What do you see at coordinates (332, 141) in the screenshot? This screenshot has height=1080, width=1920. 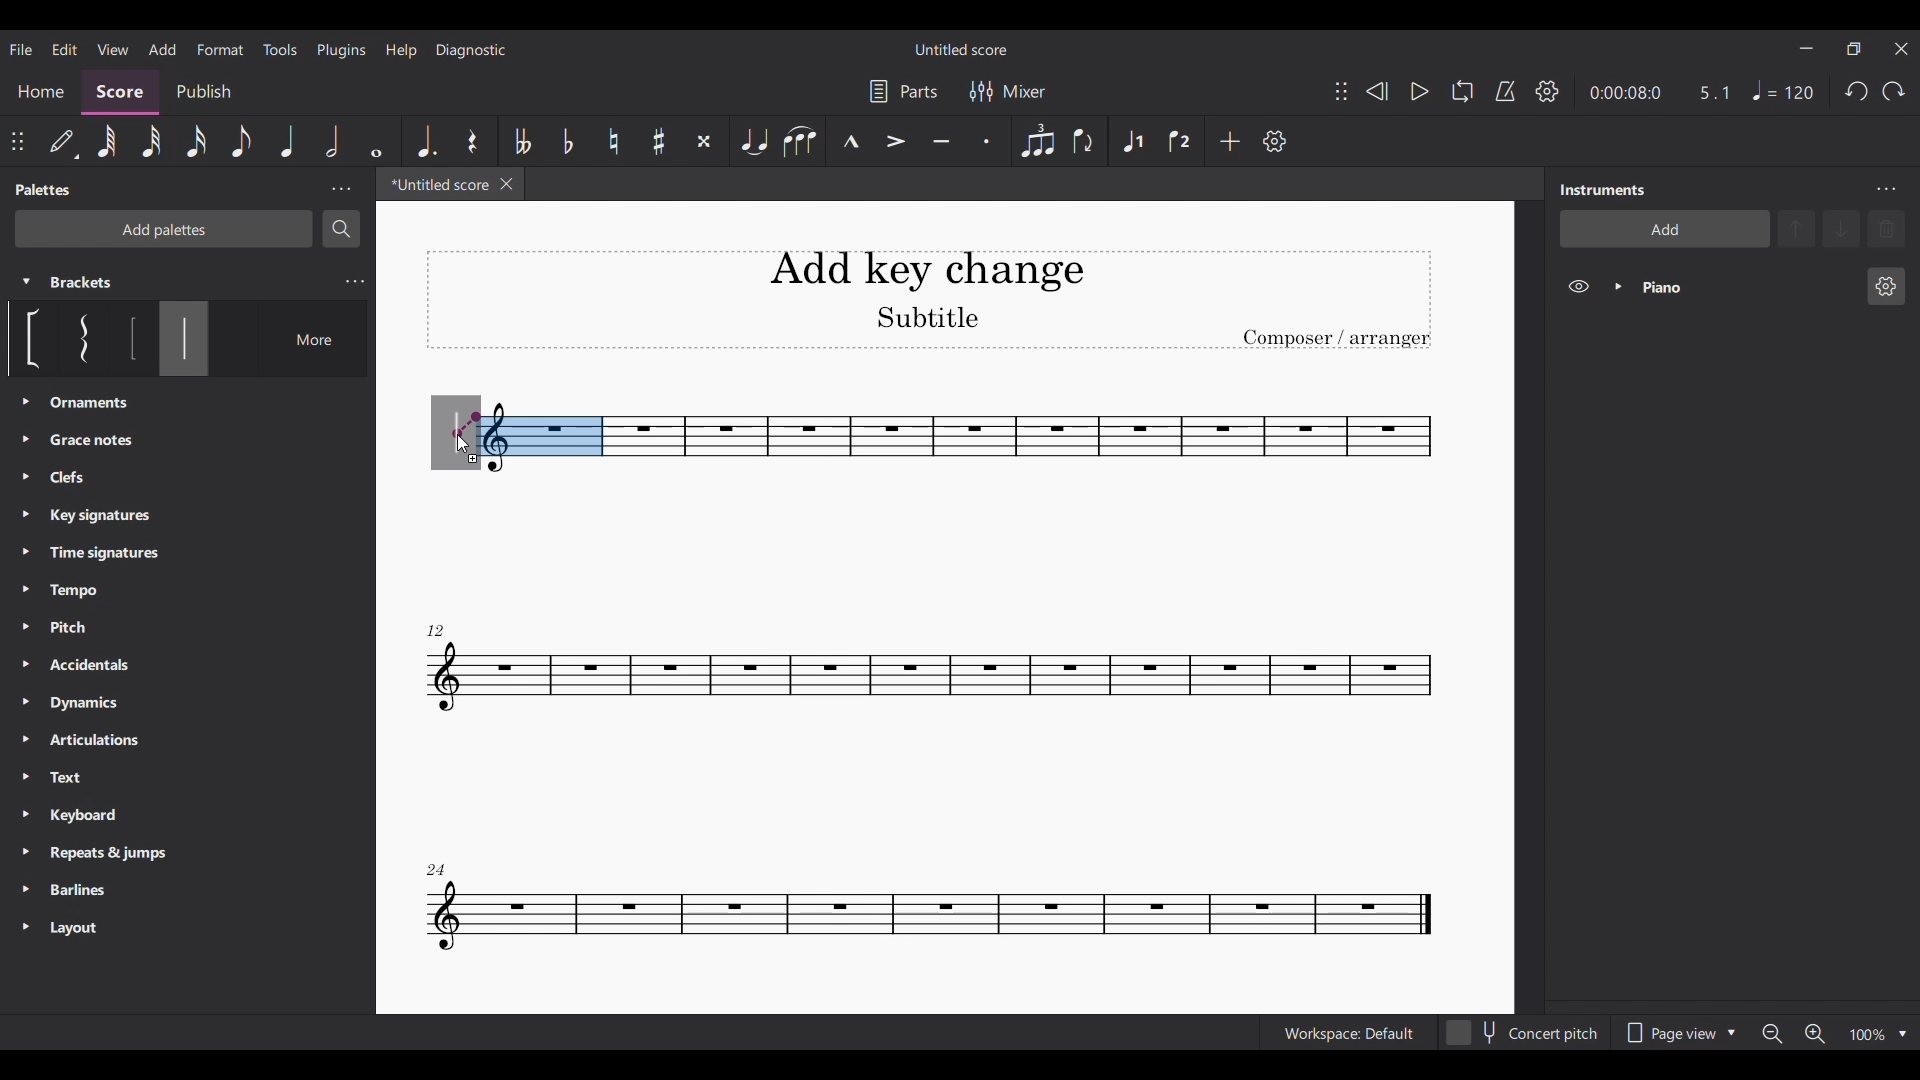 I see `Half note` at bounding box center [332, 141].